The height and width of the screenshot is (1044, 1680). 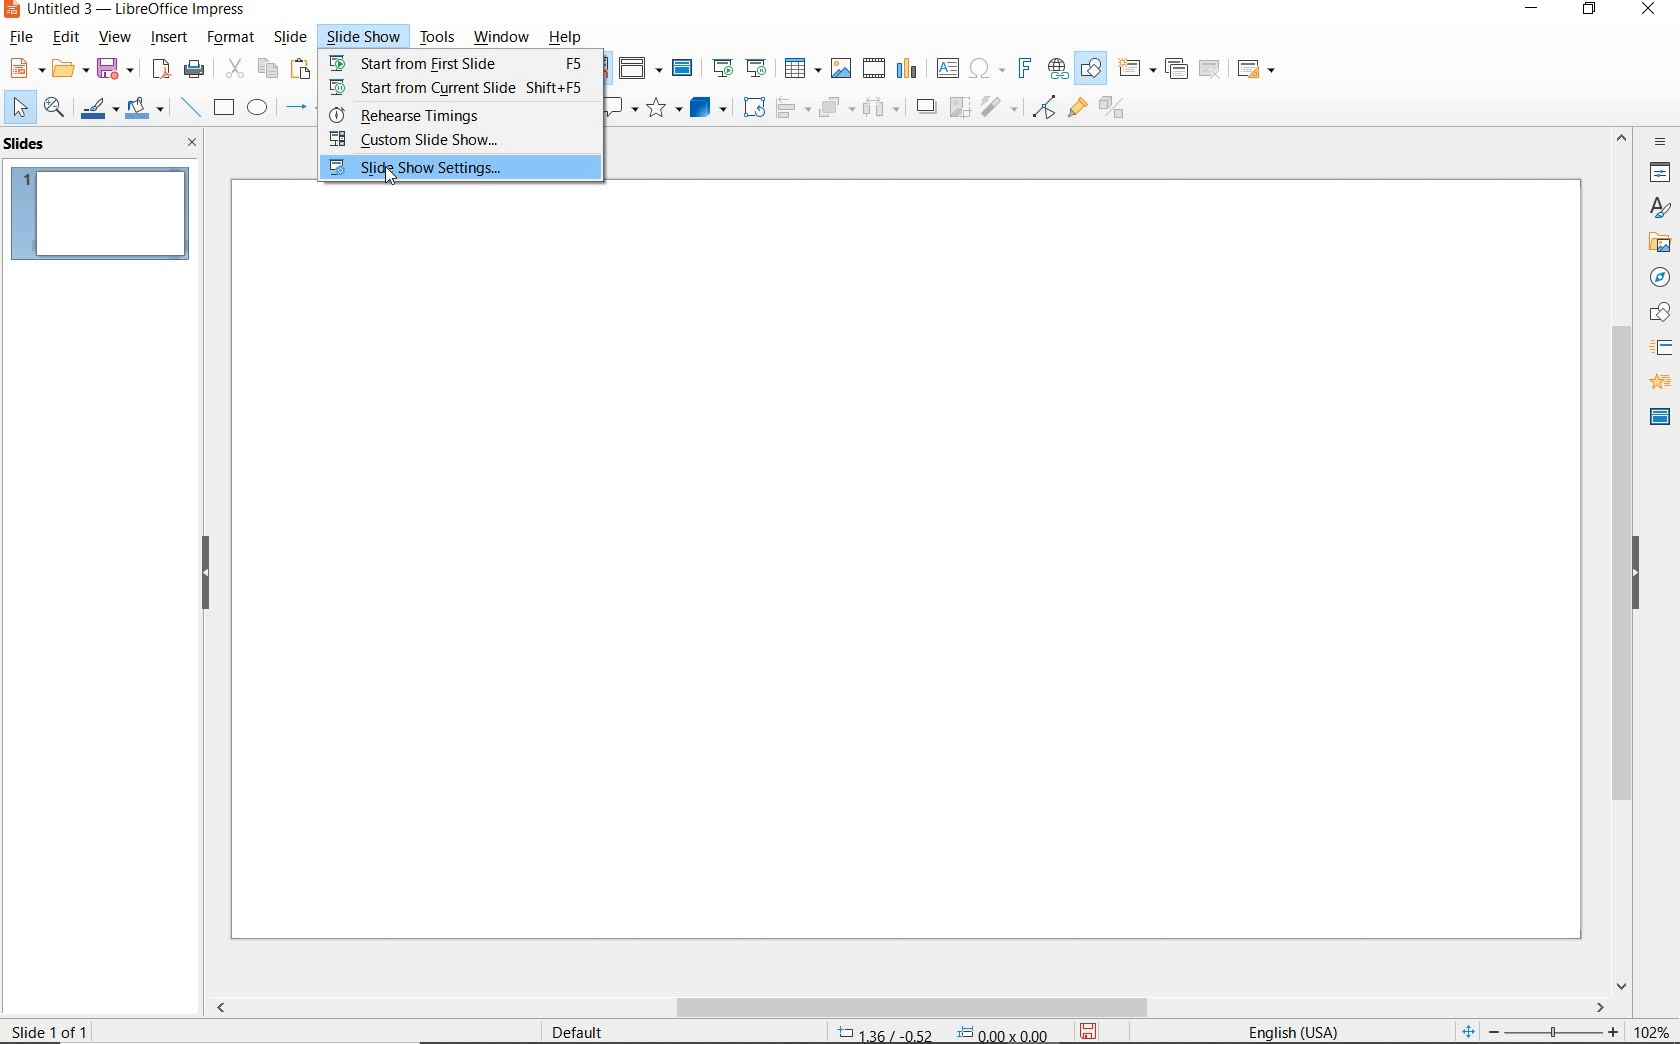 I want to click on SHOW DRAW FUNCTIONS, so click(x=1092, y=66).